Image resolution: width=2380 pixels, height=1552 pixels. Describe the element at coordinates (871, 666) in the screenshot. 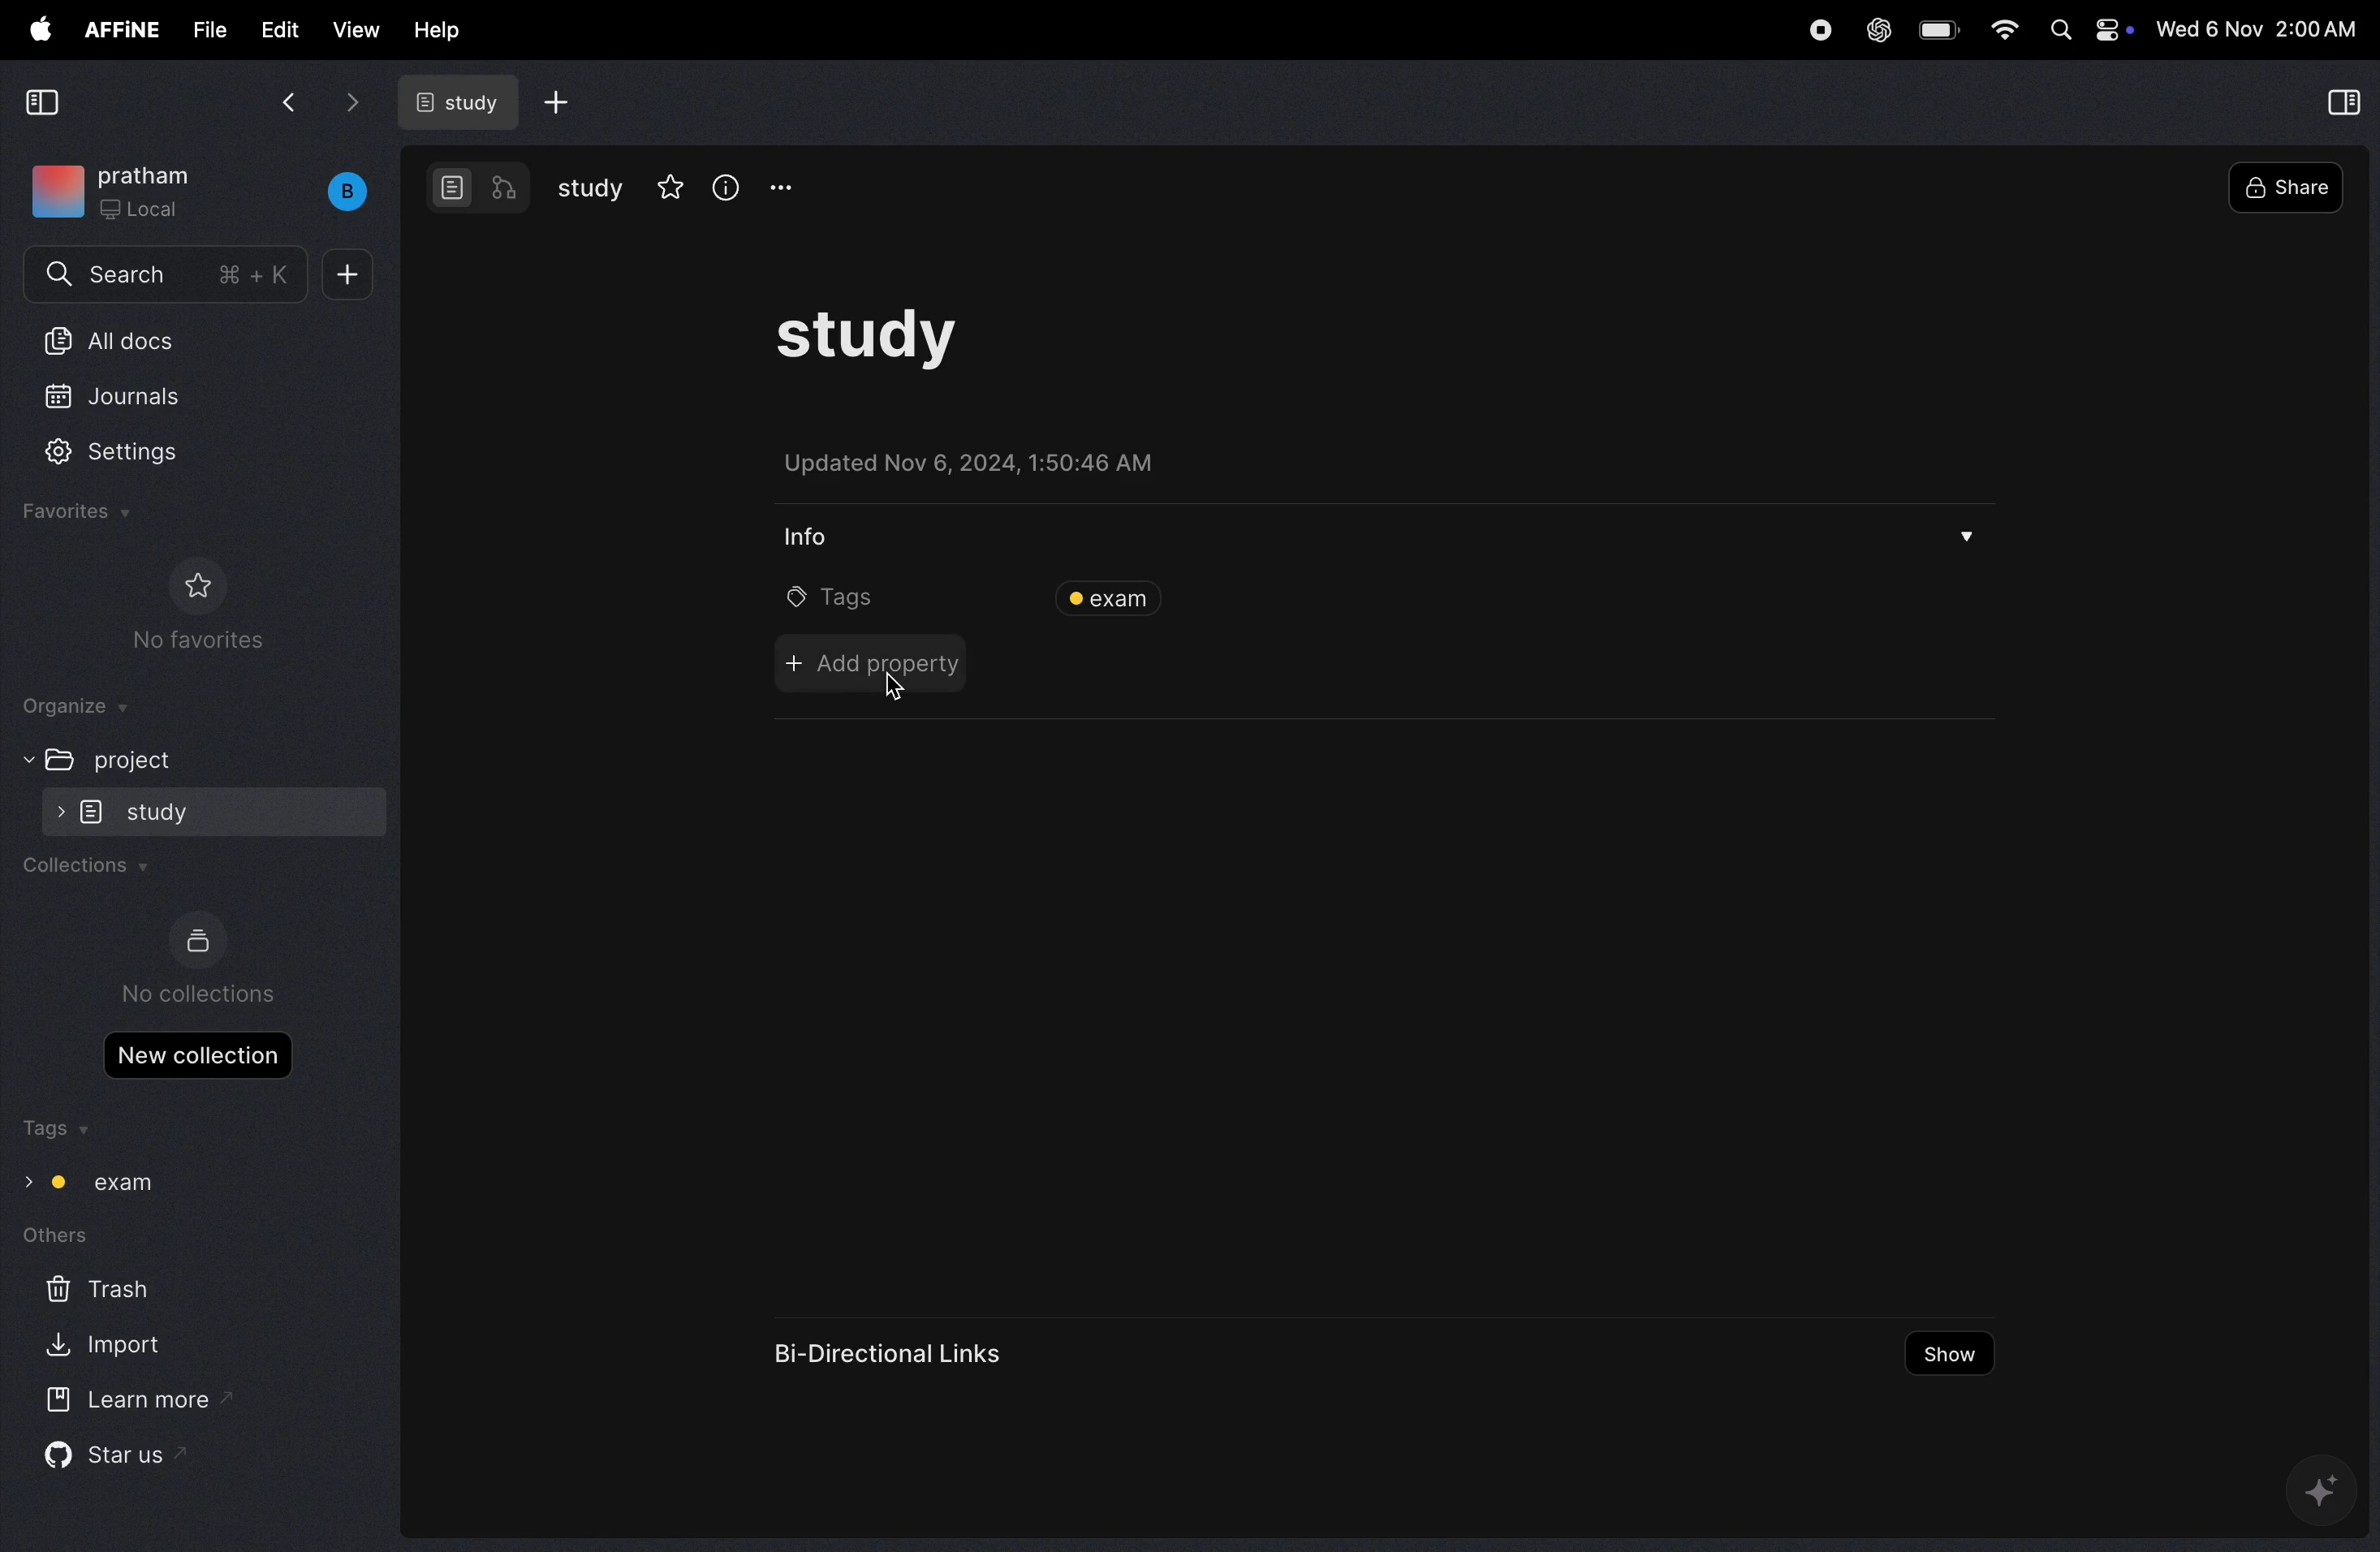

I see `add property` at that location.